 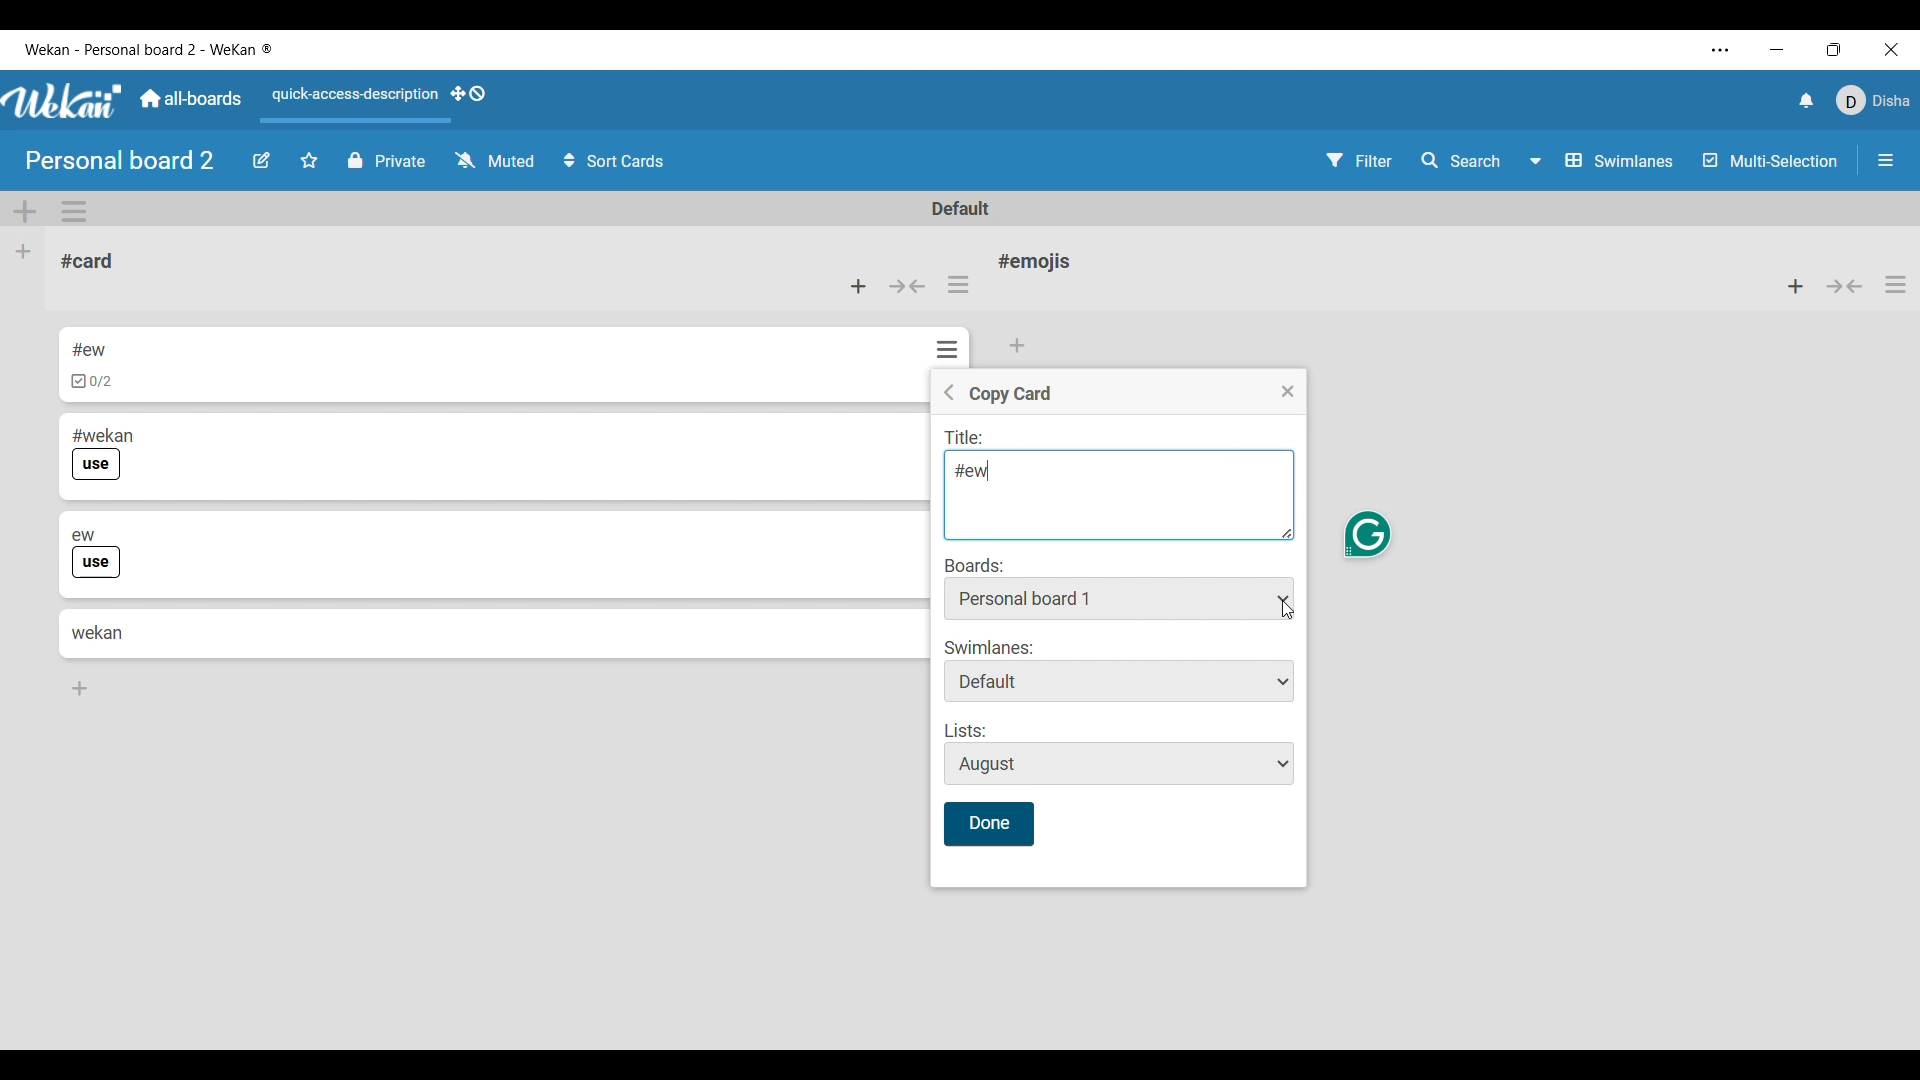 What do you see at coordinates (213, 262) in the screenshot?
I see `Current list` at bounding box center [213, 262].